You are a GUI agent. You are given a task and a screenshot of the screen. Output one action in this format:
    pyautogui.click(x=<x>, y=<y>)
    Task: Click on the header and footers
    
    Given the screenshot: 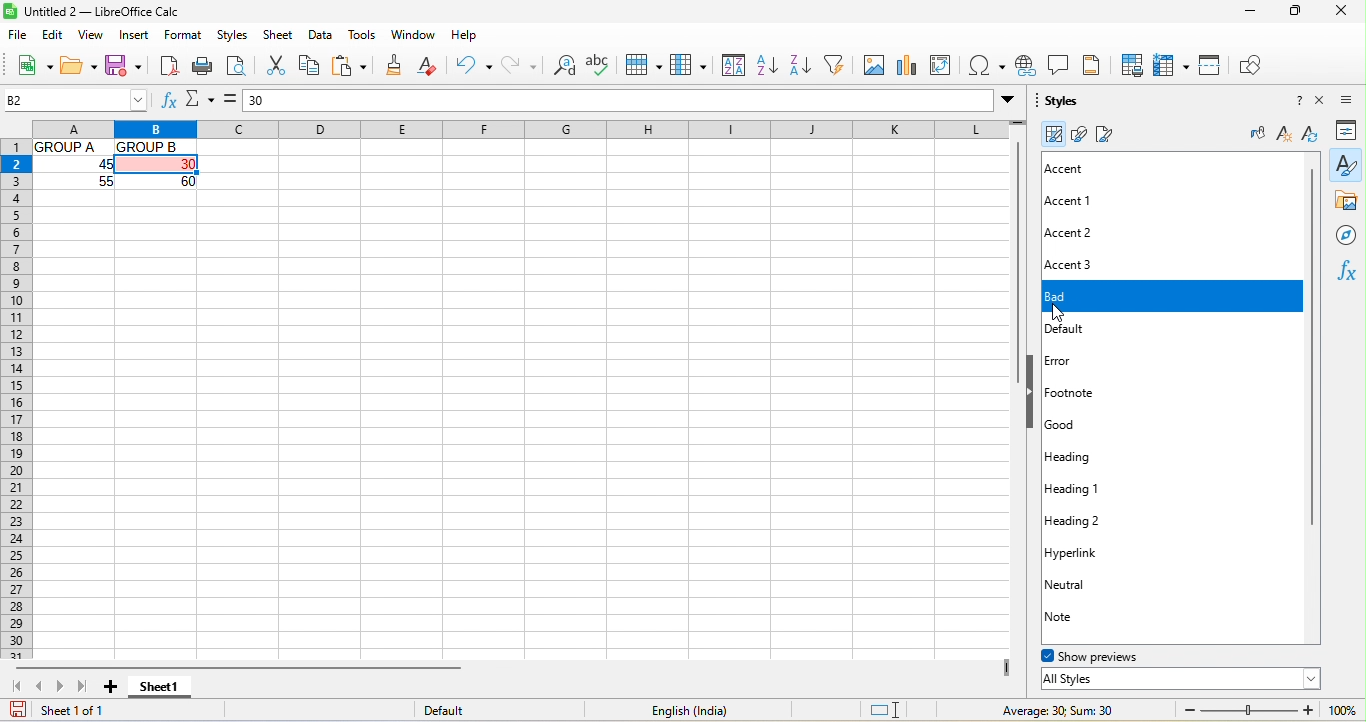 What is the action you would take?
    pyautogui.click(x=1098, y=64)
    